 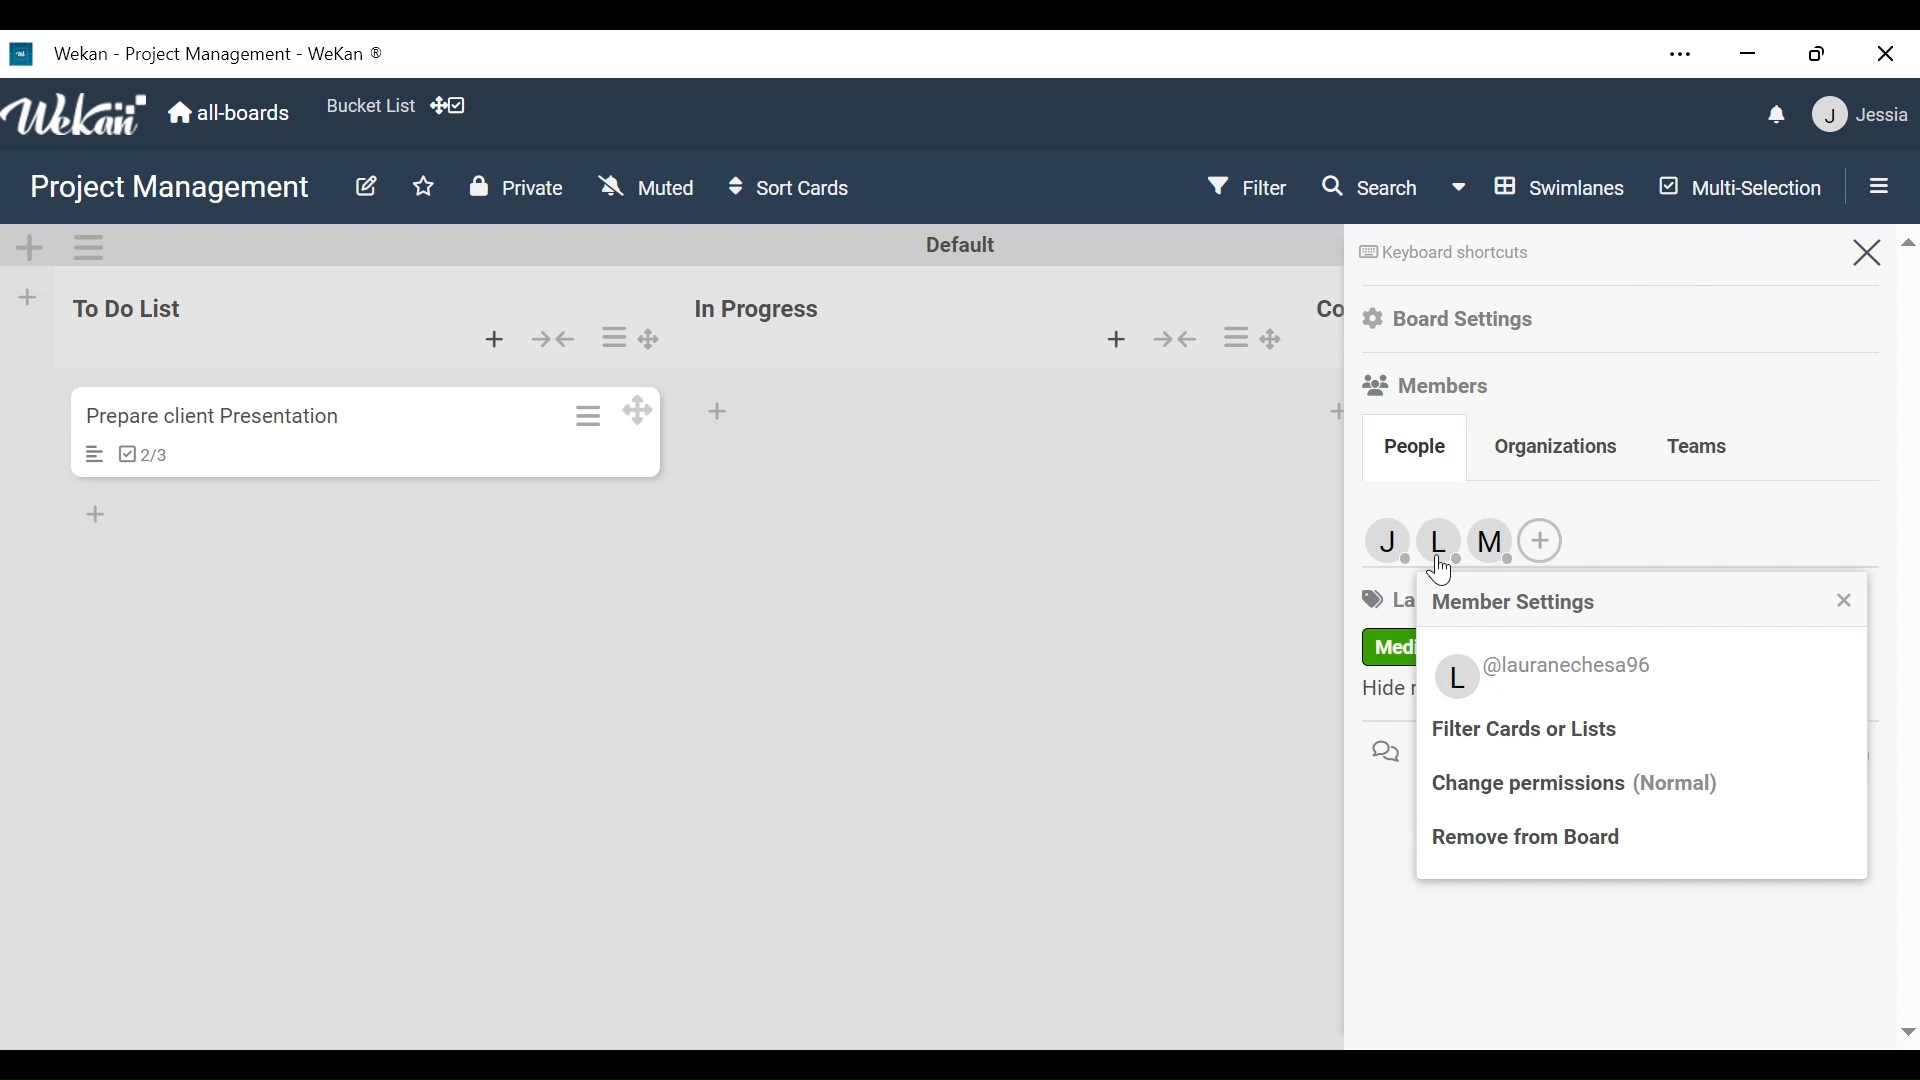 What do you see at coordinates (1583, 786) in the screenshot?
I see `Change permissions` at bounding box center [1583, 786].